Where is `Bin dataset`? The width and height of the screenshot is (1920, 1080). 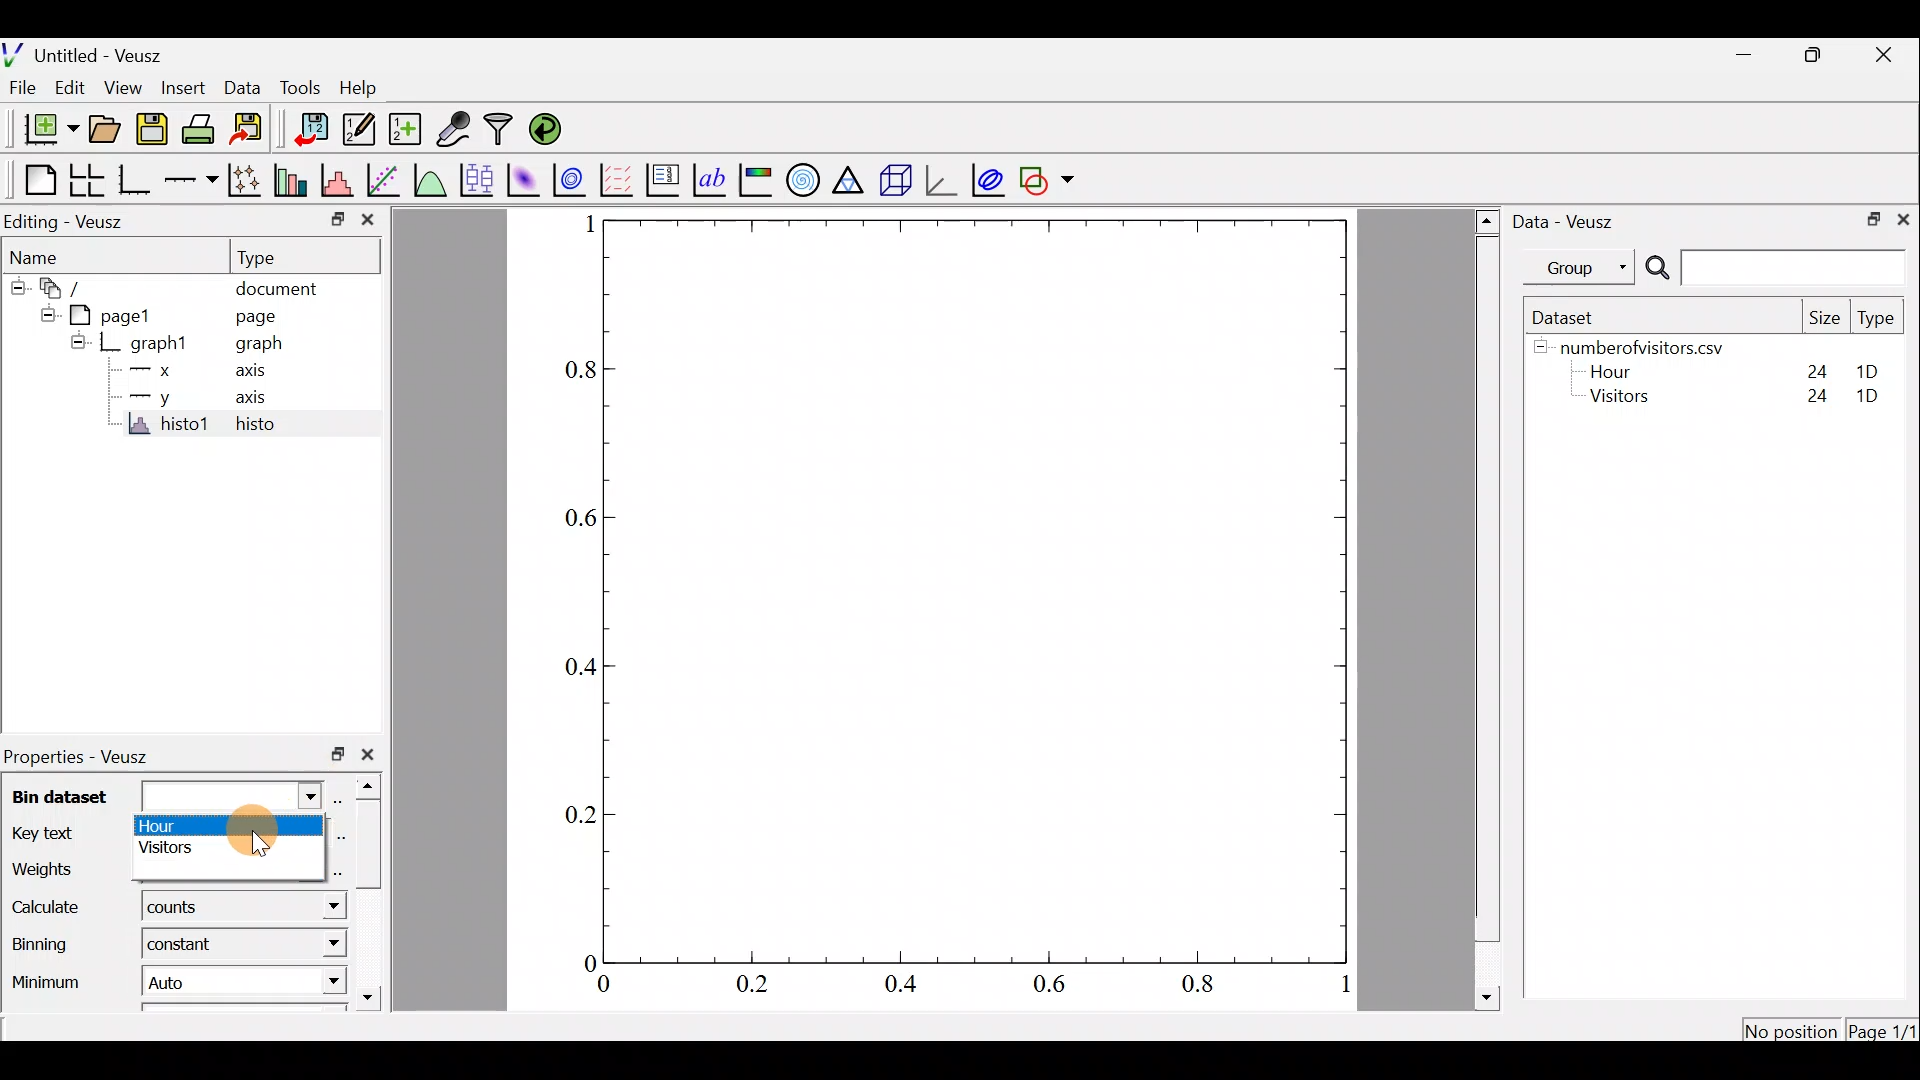
Bin dataset is located at coordinates (163, 795).